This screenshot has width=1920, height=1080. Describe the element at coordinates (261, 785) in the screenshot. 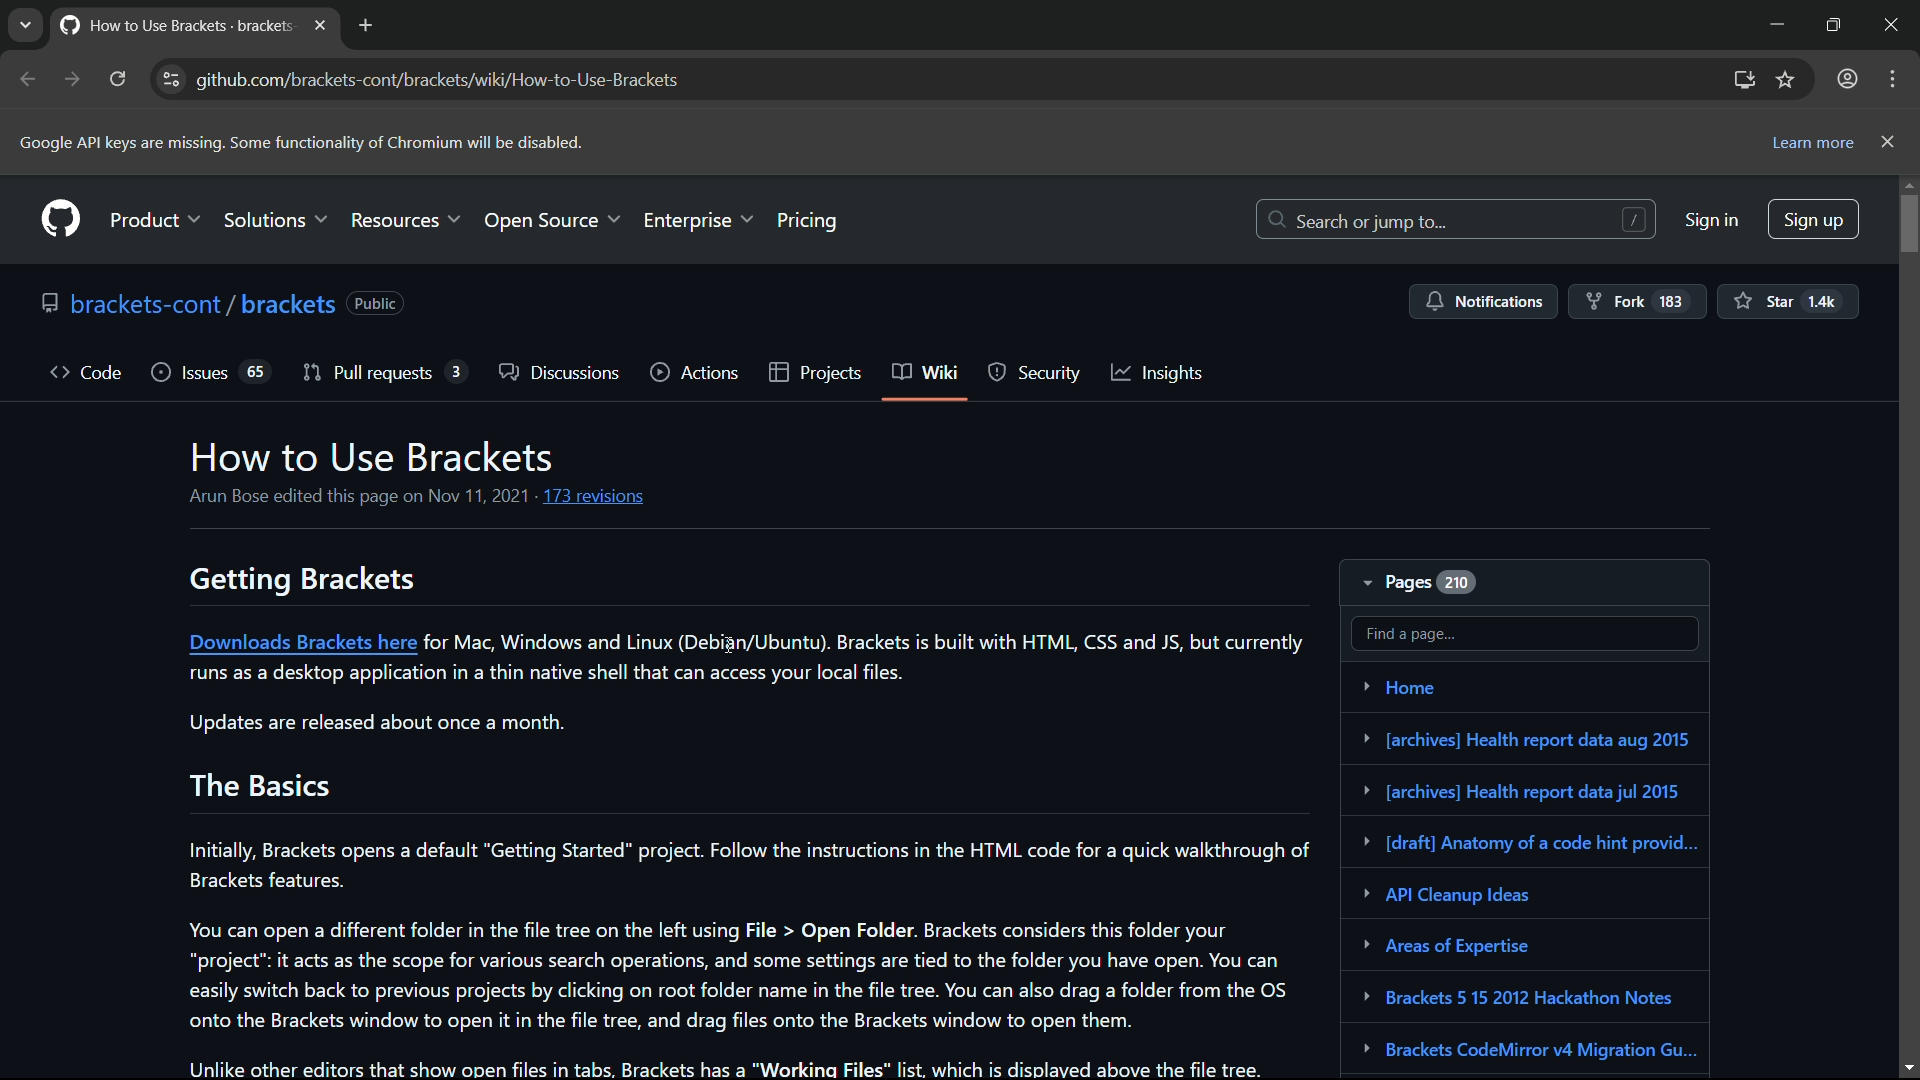

I see `the basics` at that location.